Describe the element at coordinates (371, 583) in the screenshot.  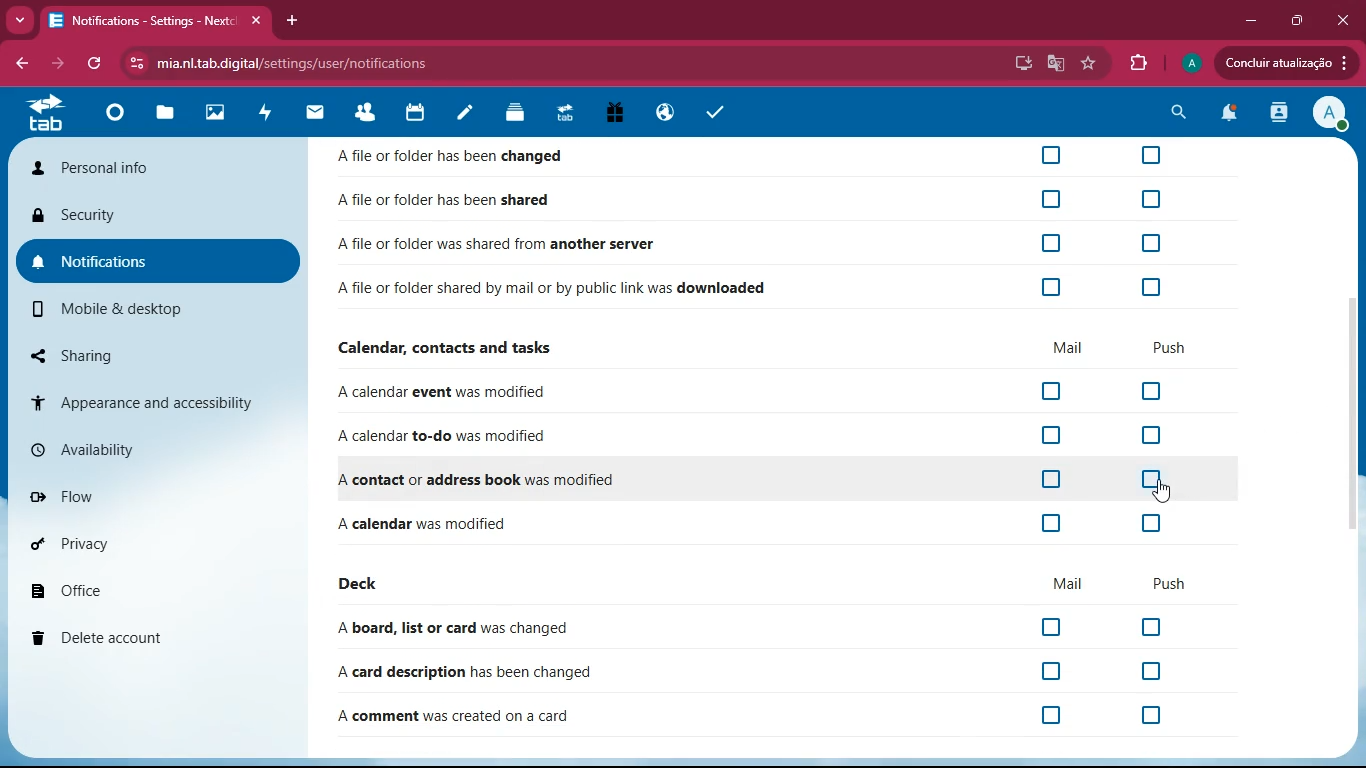
I see `deck` at that location.